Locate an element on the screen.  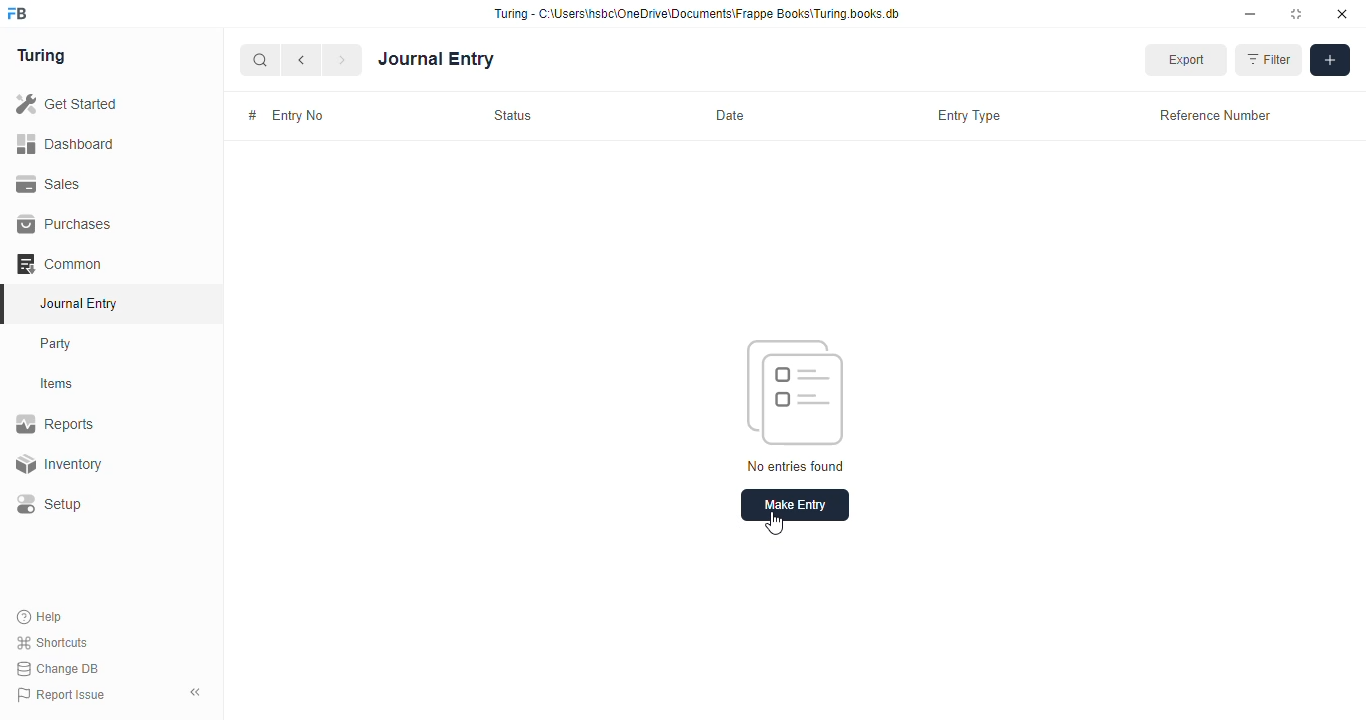
toggle maximize is located at coordinates (1296, 14).